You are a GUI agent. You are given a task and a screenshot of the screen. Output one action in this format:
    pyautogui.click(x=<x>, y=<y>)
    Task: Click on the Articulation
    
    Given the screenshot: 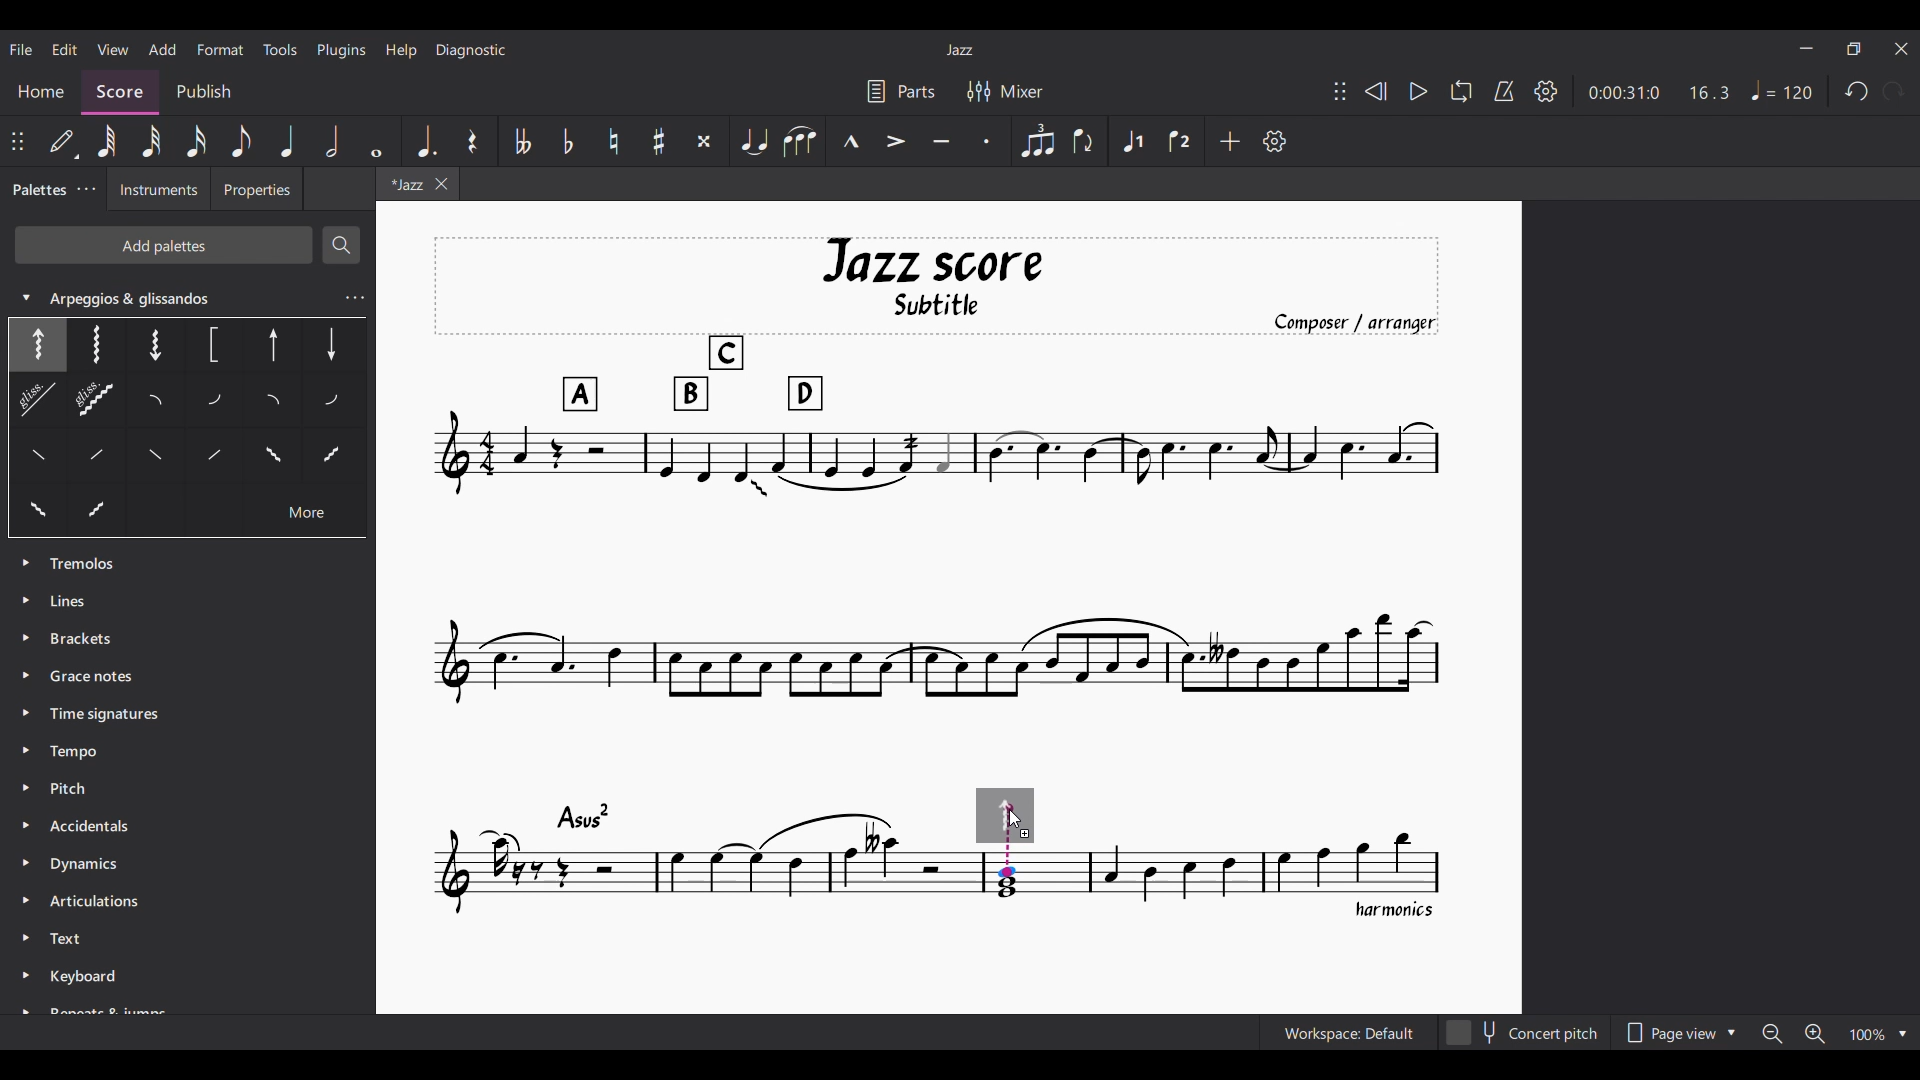 What is the action you would take?
    pyautogui.click(x=100, y=904)
    